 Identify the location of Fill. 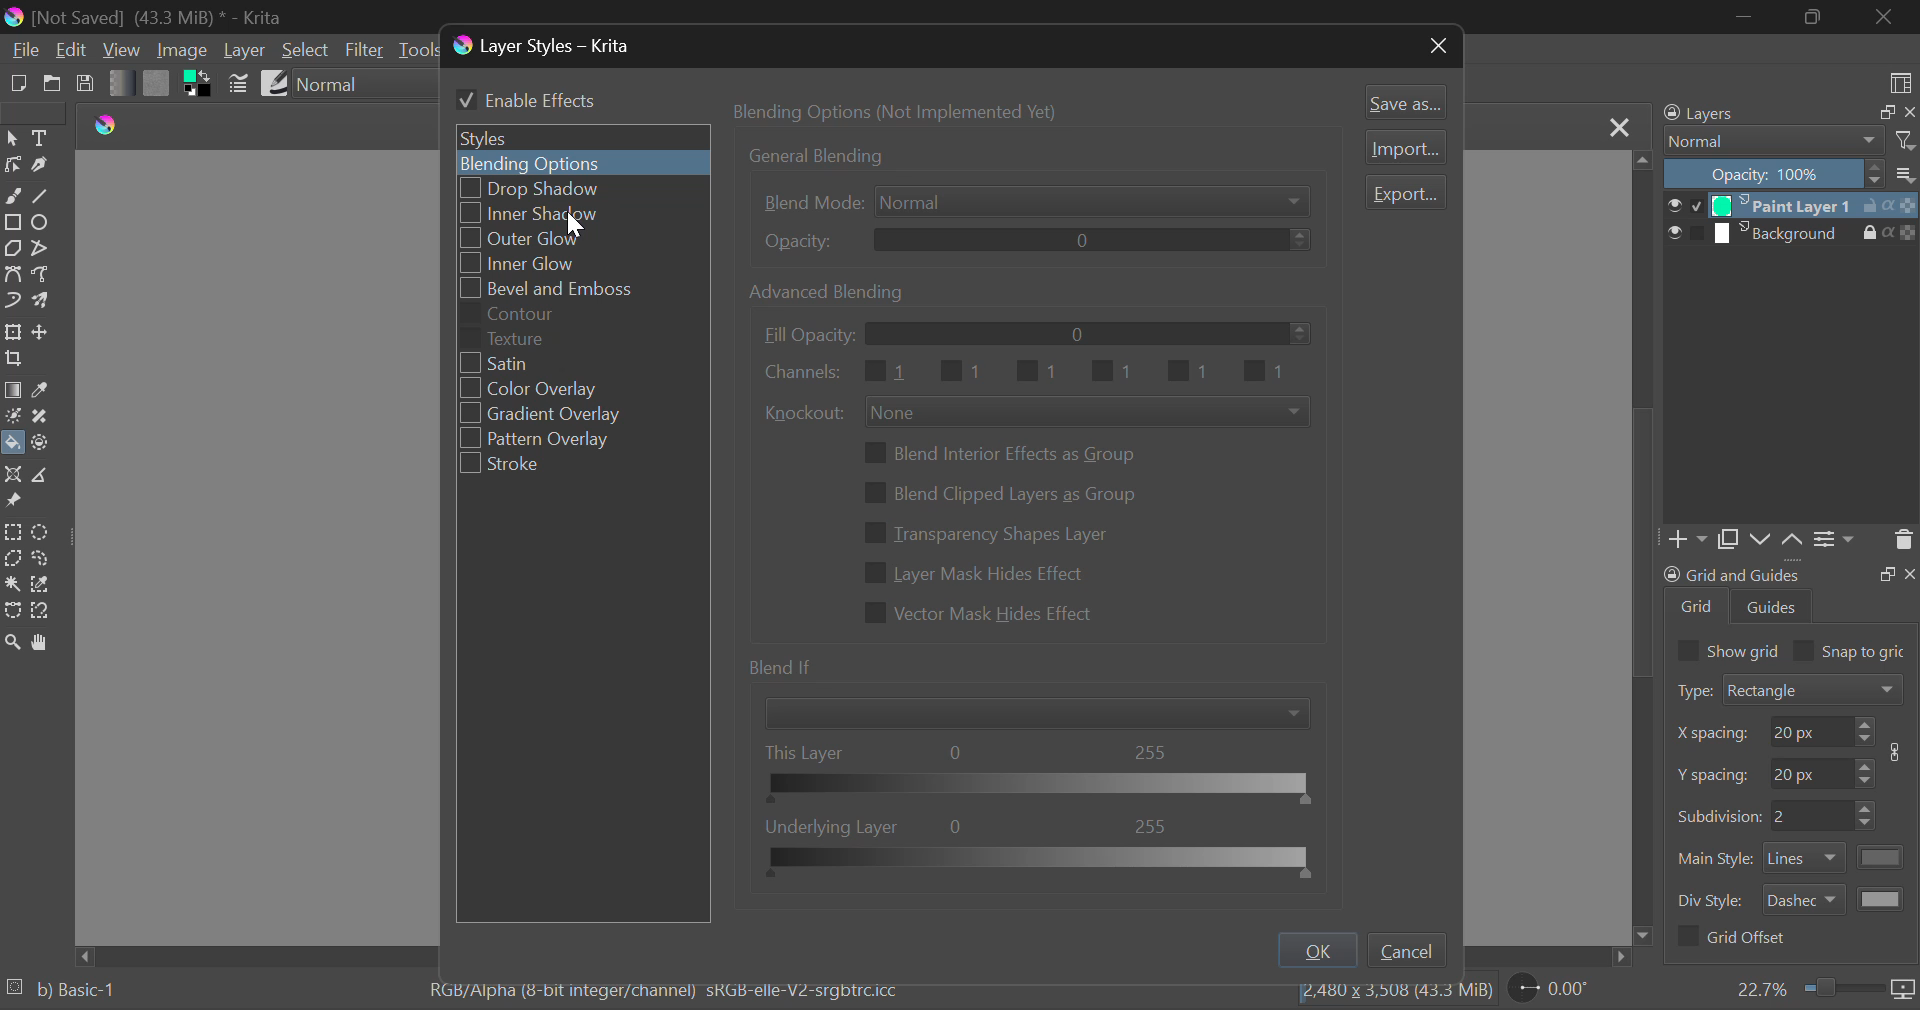
(12, 444).